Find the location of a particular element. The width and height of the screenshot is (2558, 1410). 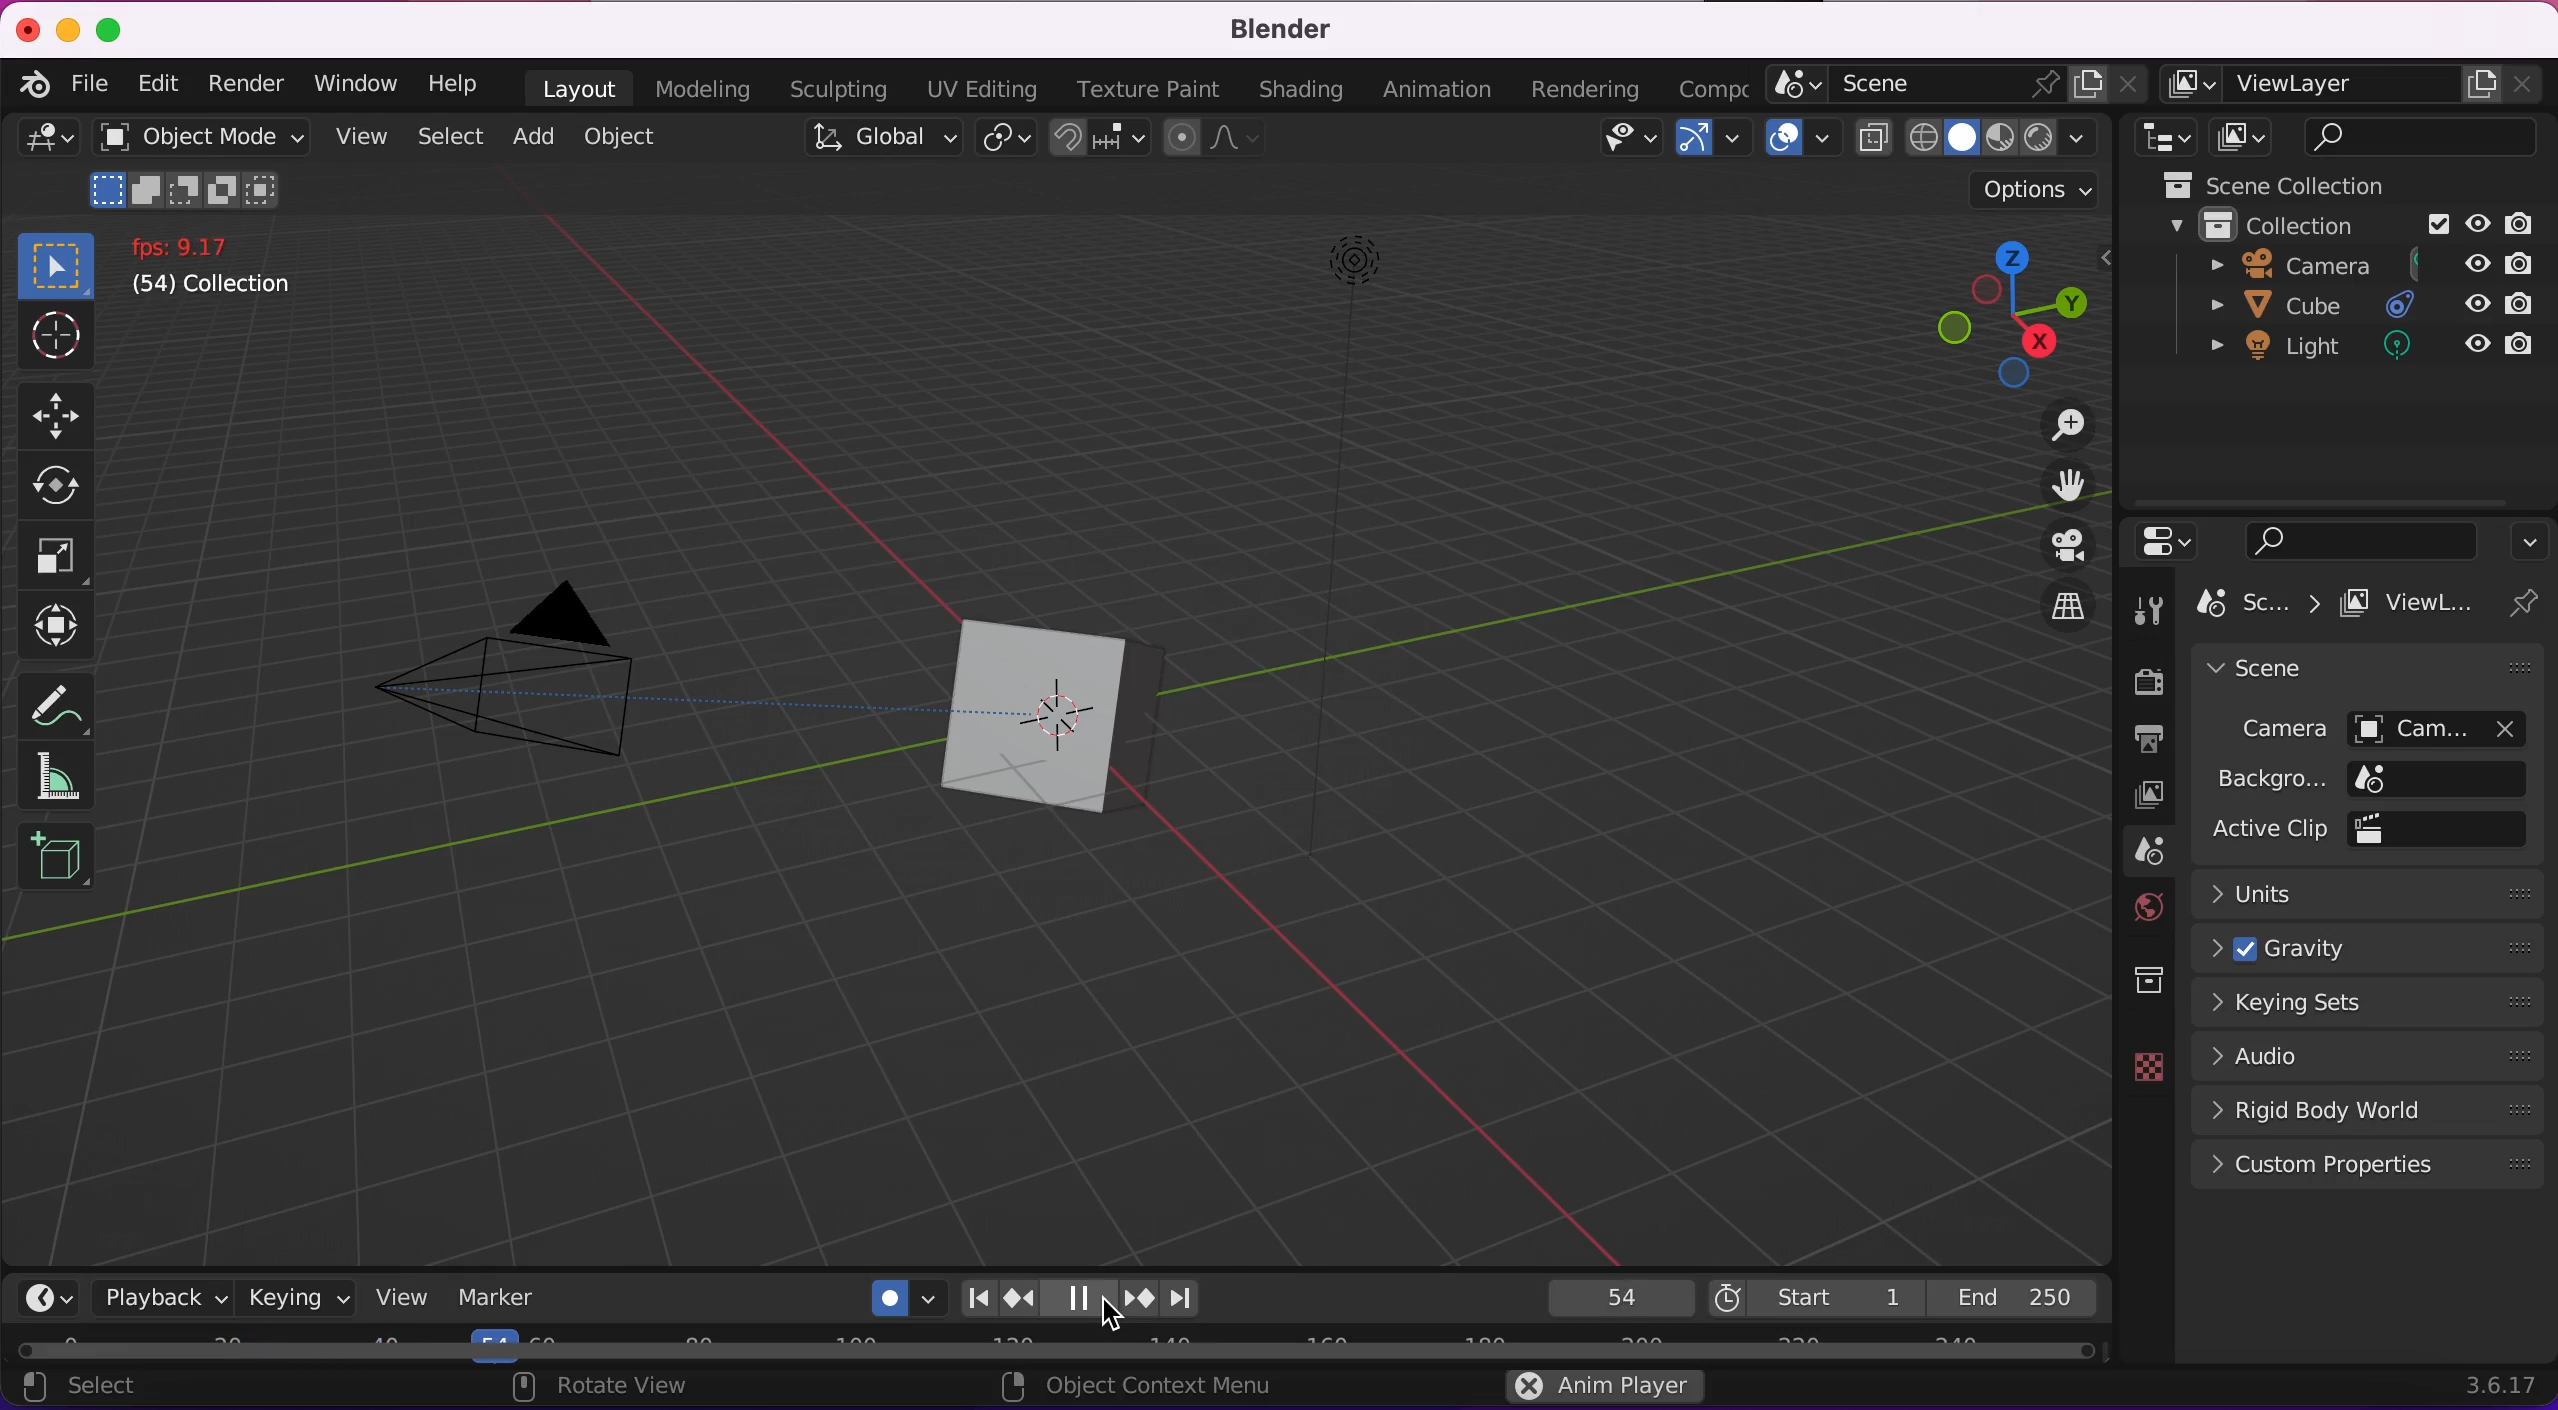

editor type is located at coordinates (42, 149).